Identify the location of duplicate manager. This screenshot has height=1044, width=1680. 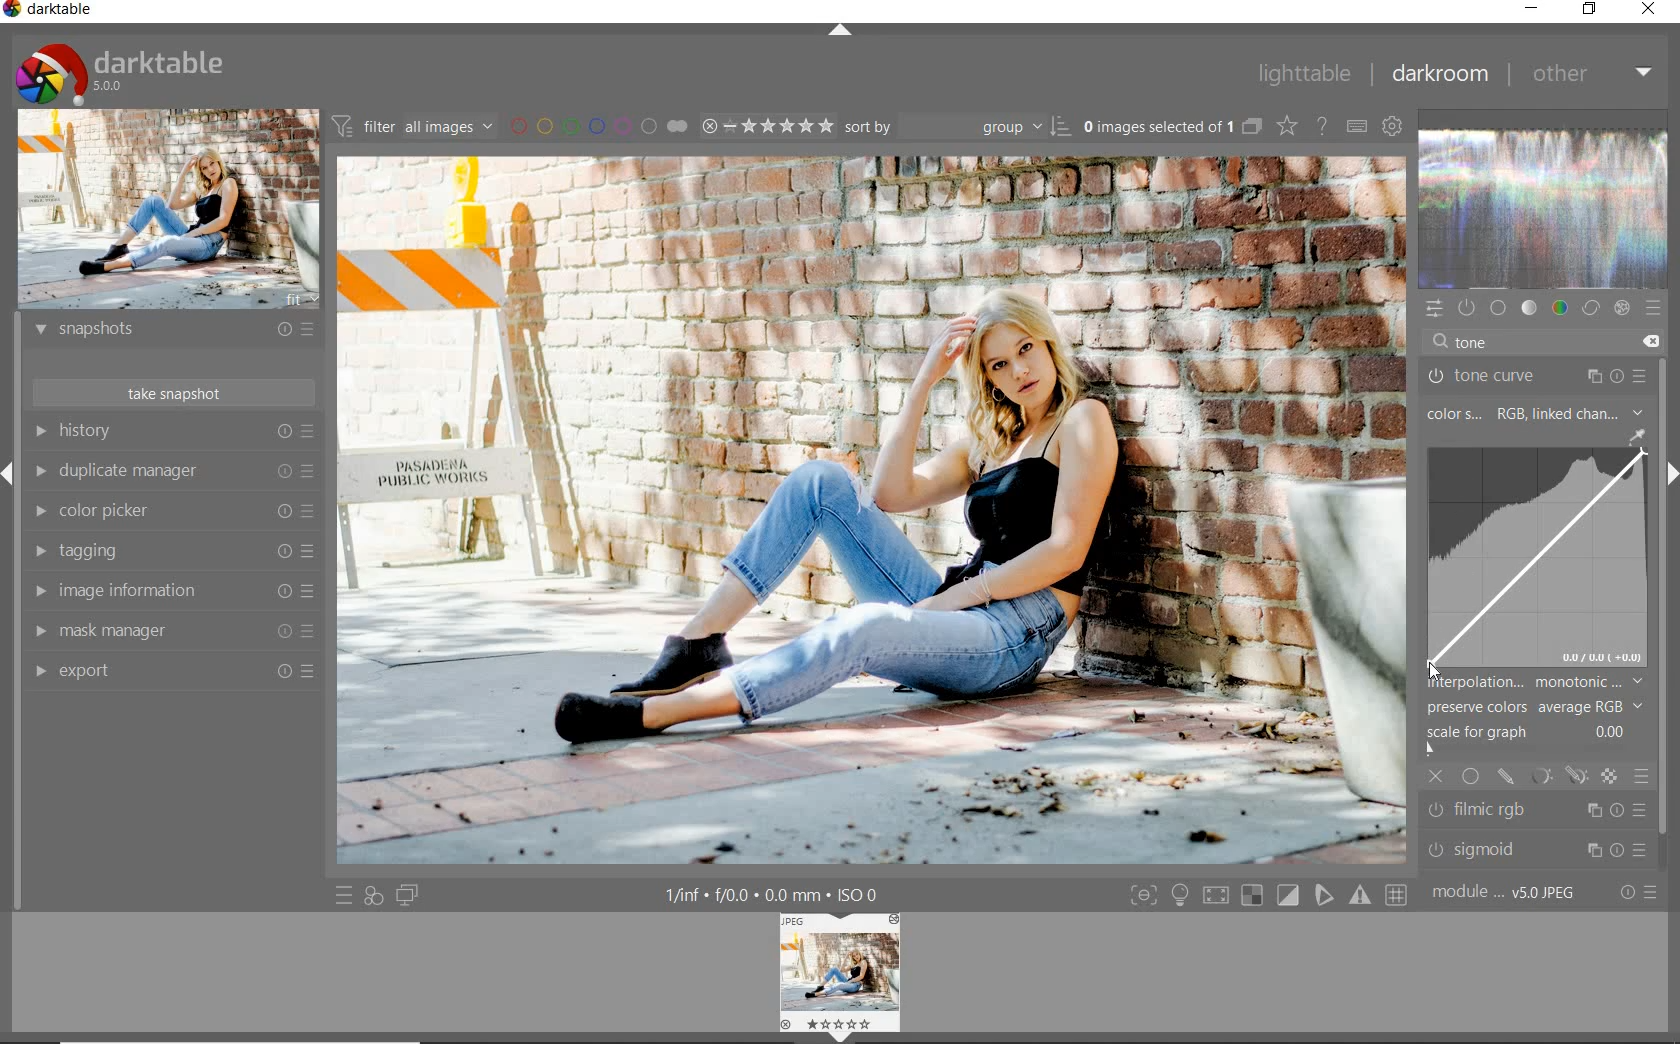
(175, 474).